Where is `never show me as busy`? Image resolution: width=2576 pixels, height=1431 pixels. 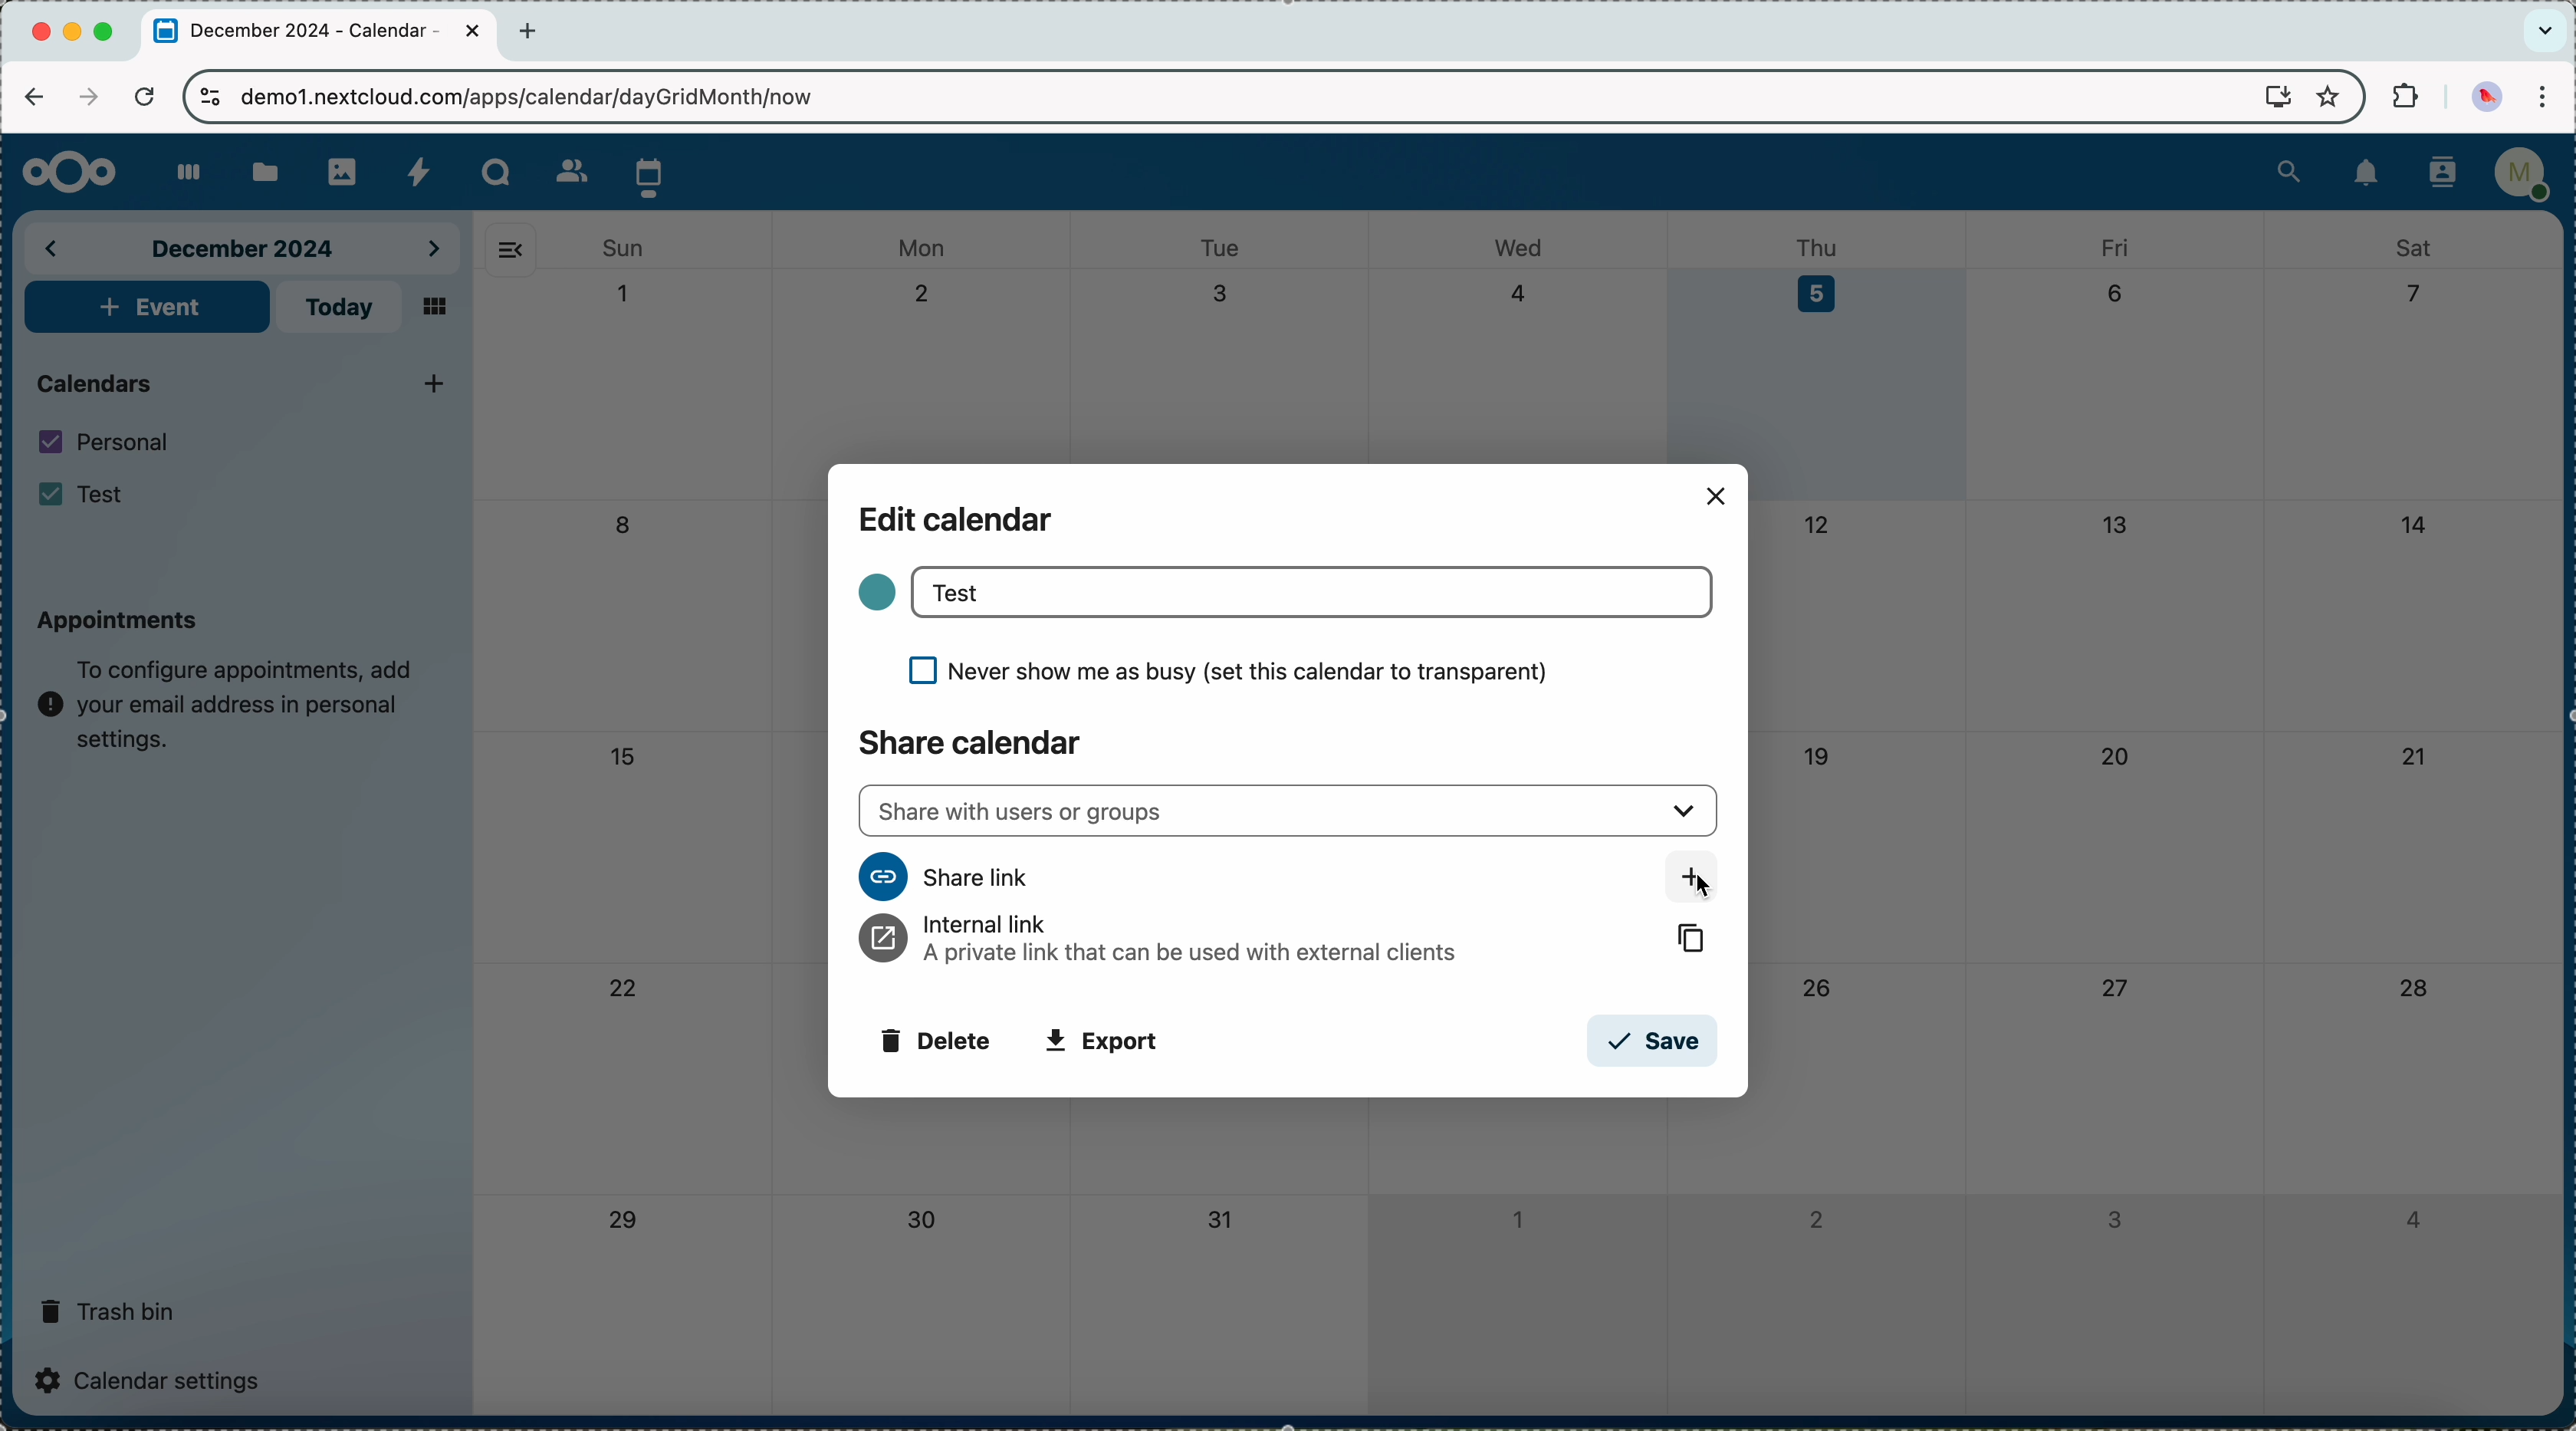
never show me as busy is located at coordinates (1225, 669).